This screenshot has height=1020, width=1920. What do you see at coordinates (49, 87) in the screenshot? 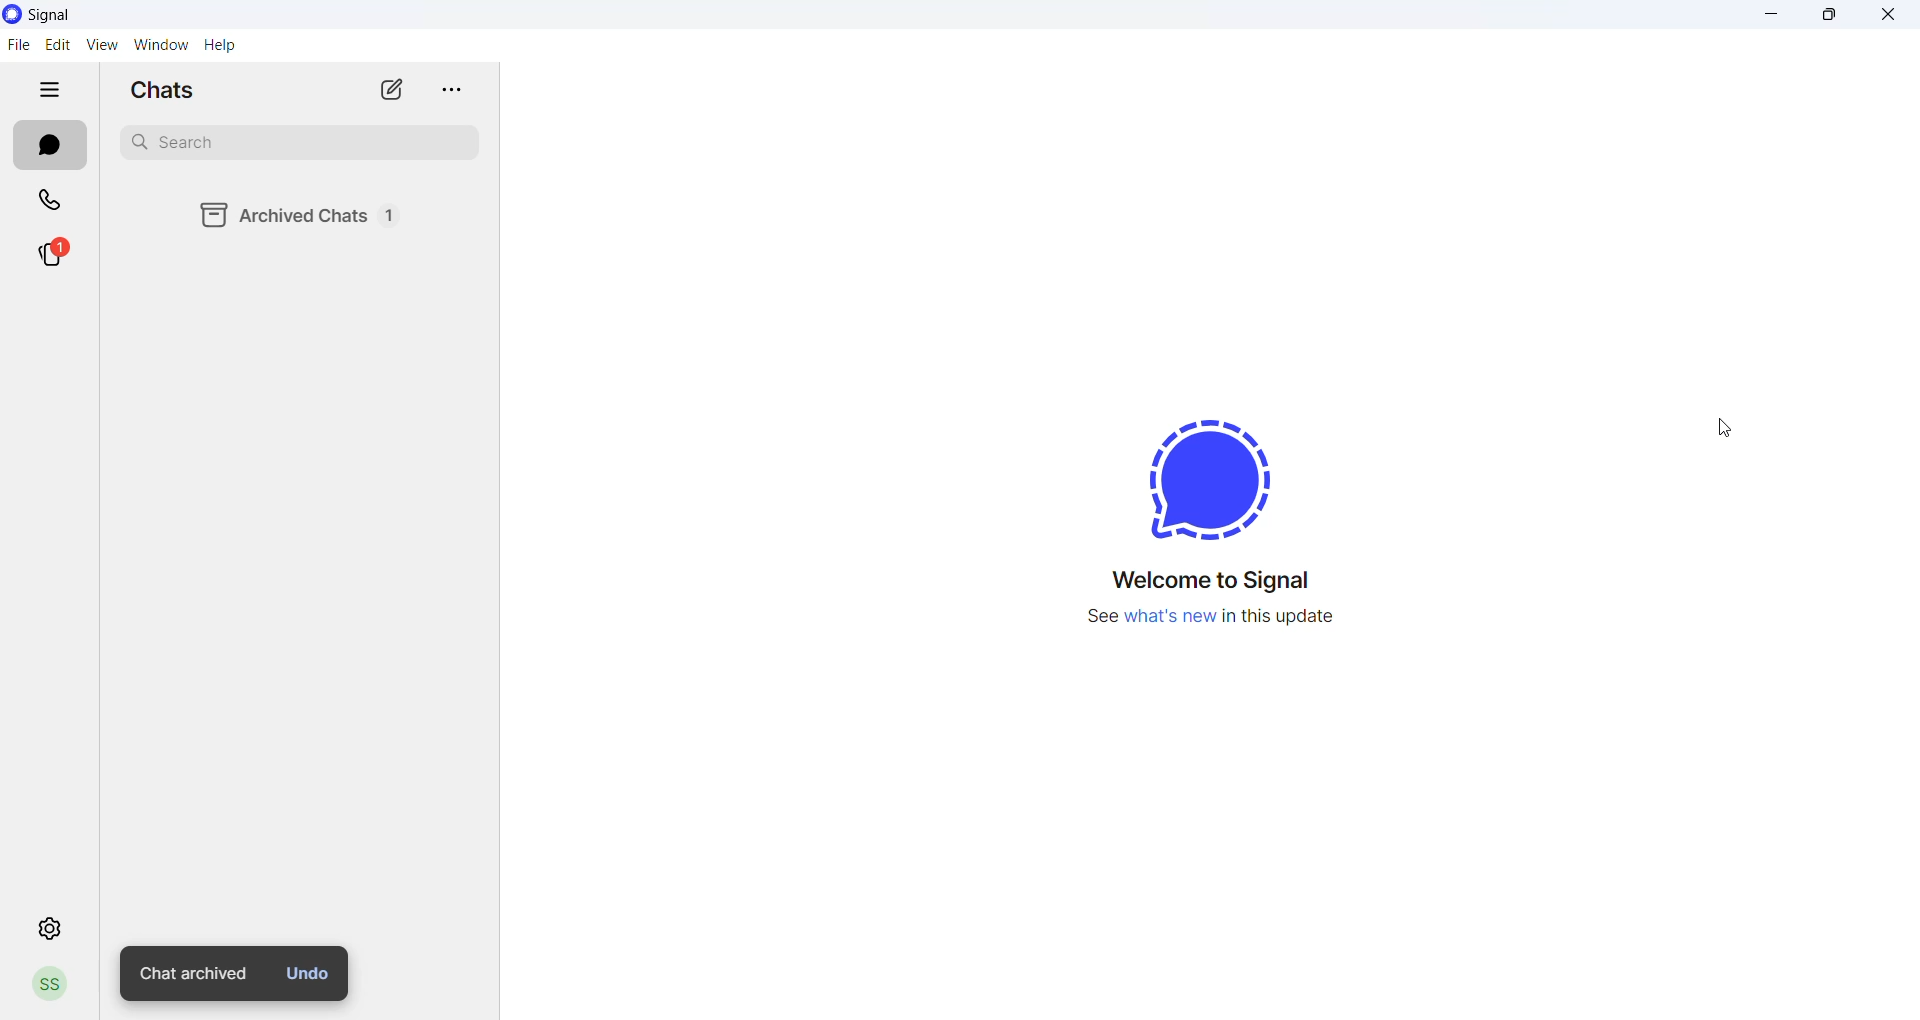
I see `hide` at bounding box center [49, 87].